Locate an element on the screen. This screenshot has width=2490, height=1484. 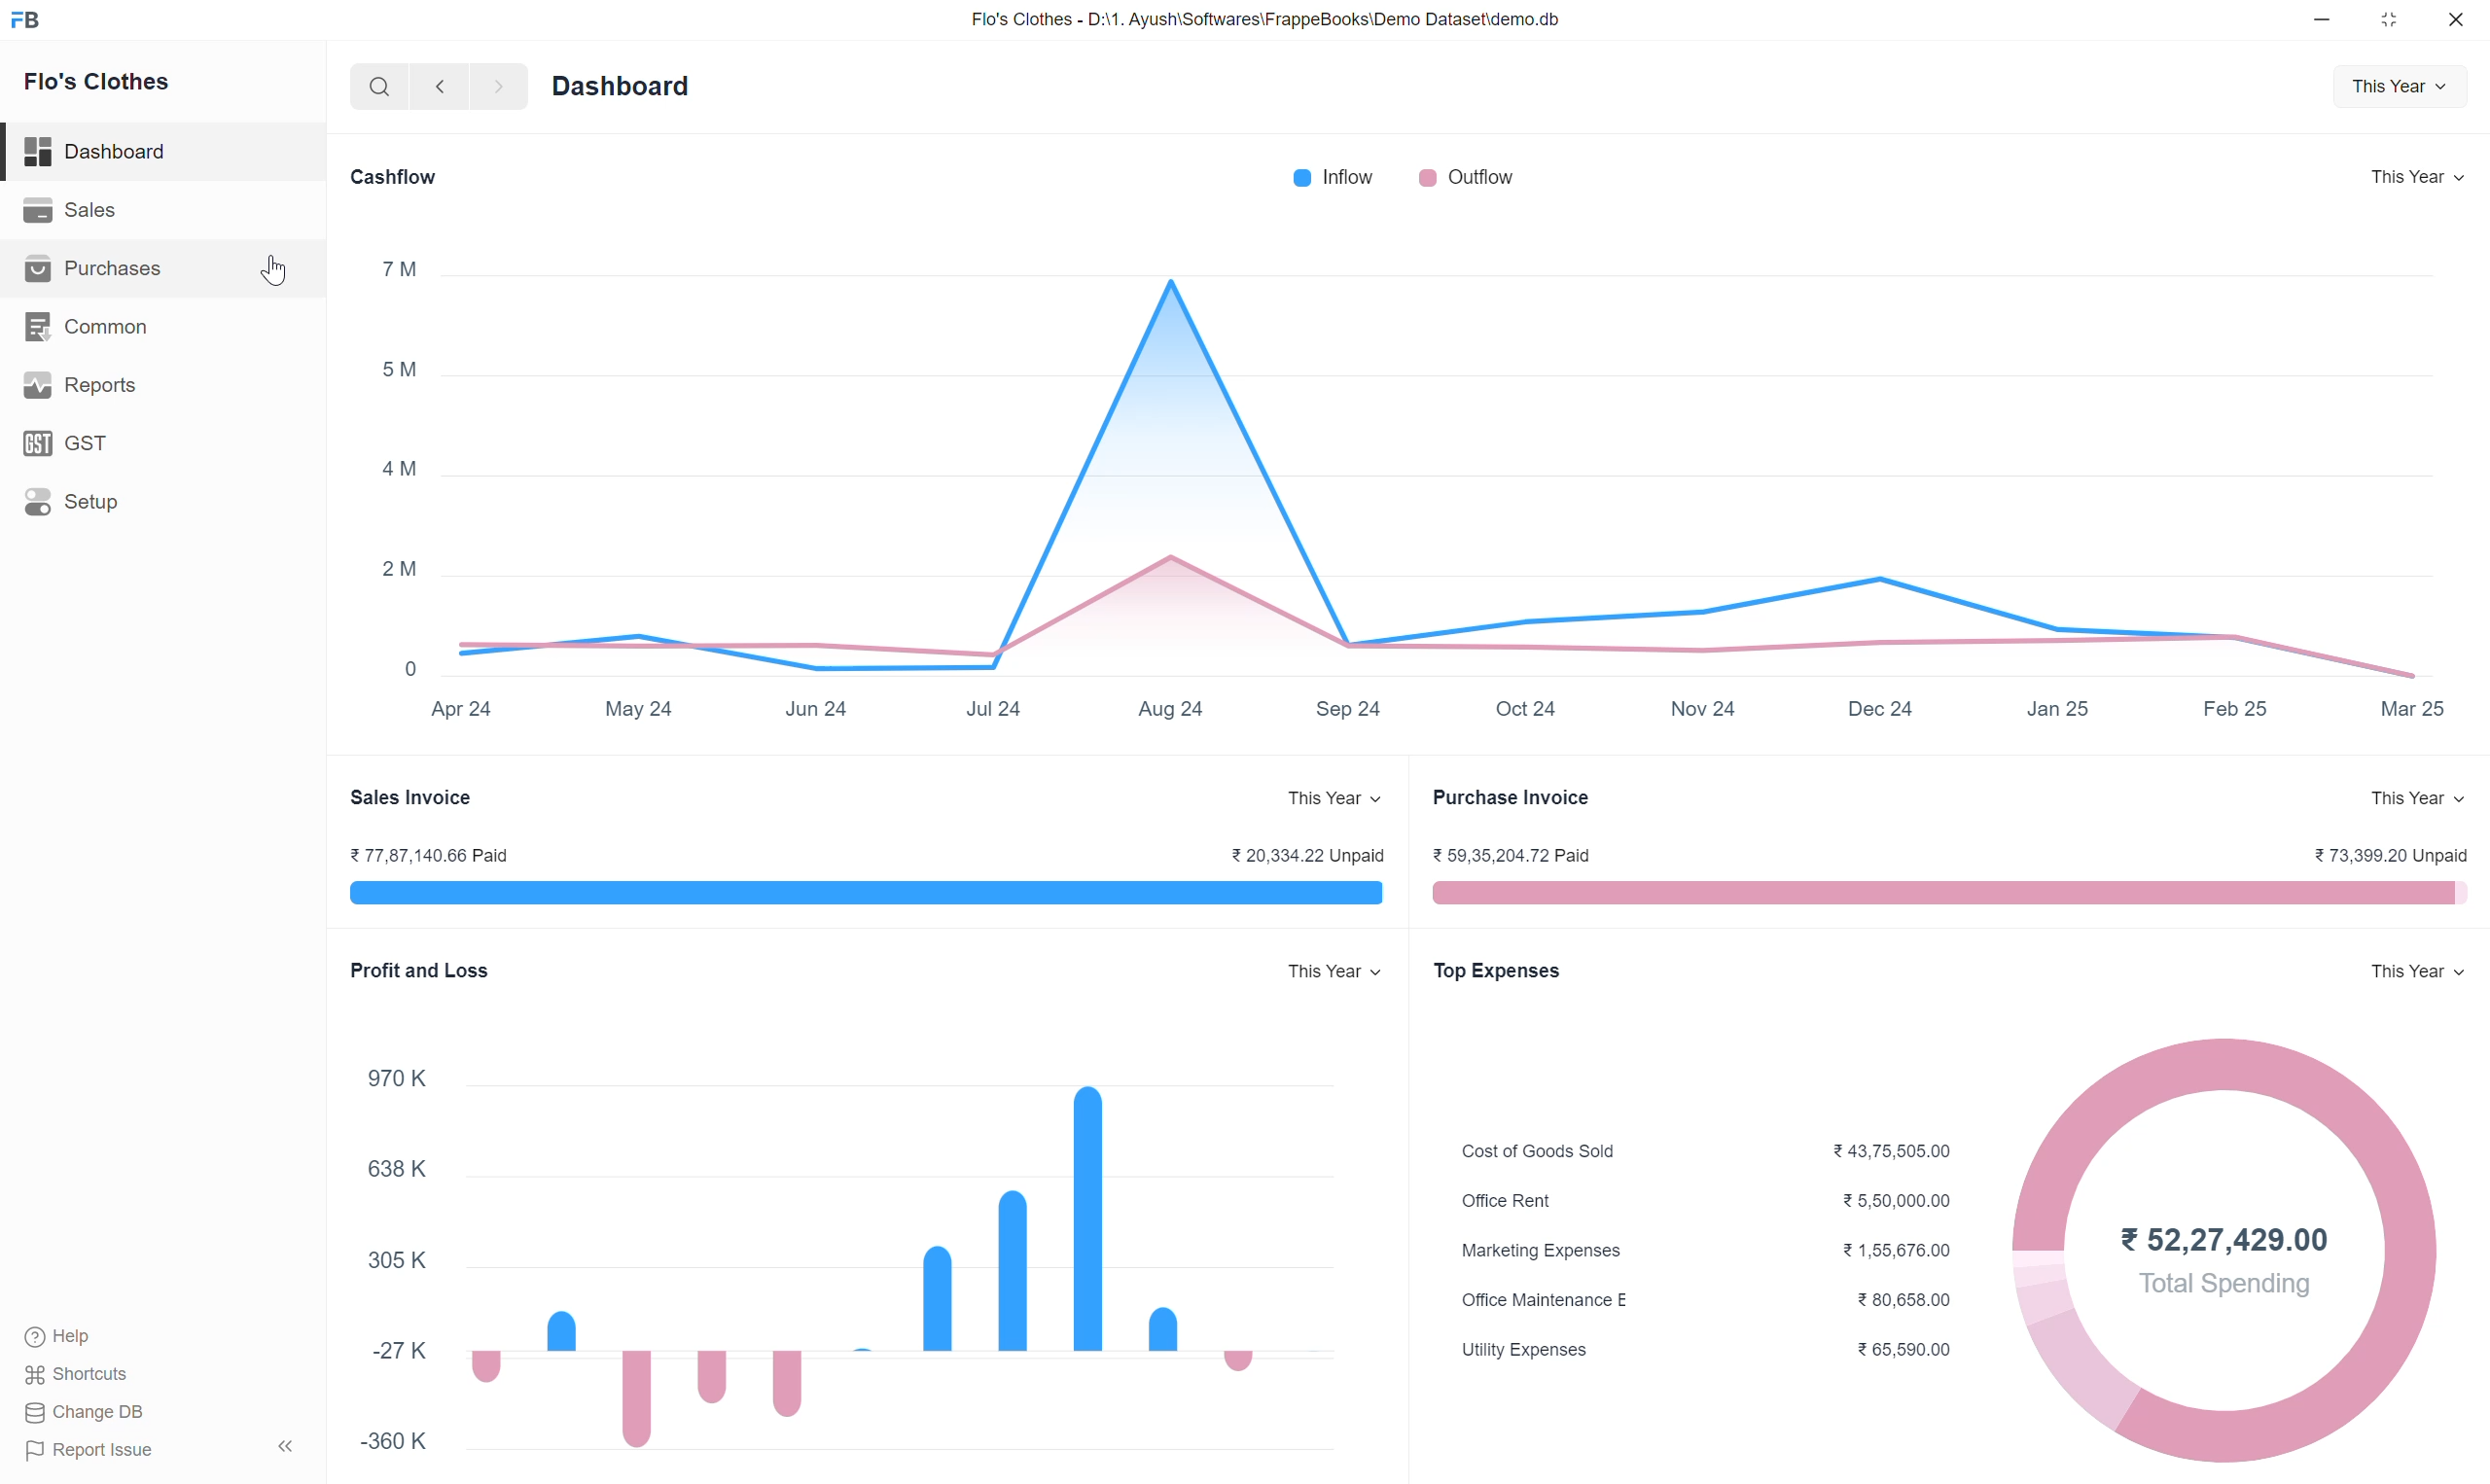
frappe books logo is located at coordinates (30, 19).